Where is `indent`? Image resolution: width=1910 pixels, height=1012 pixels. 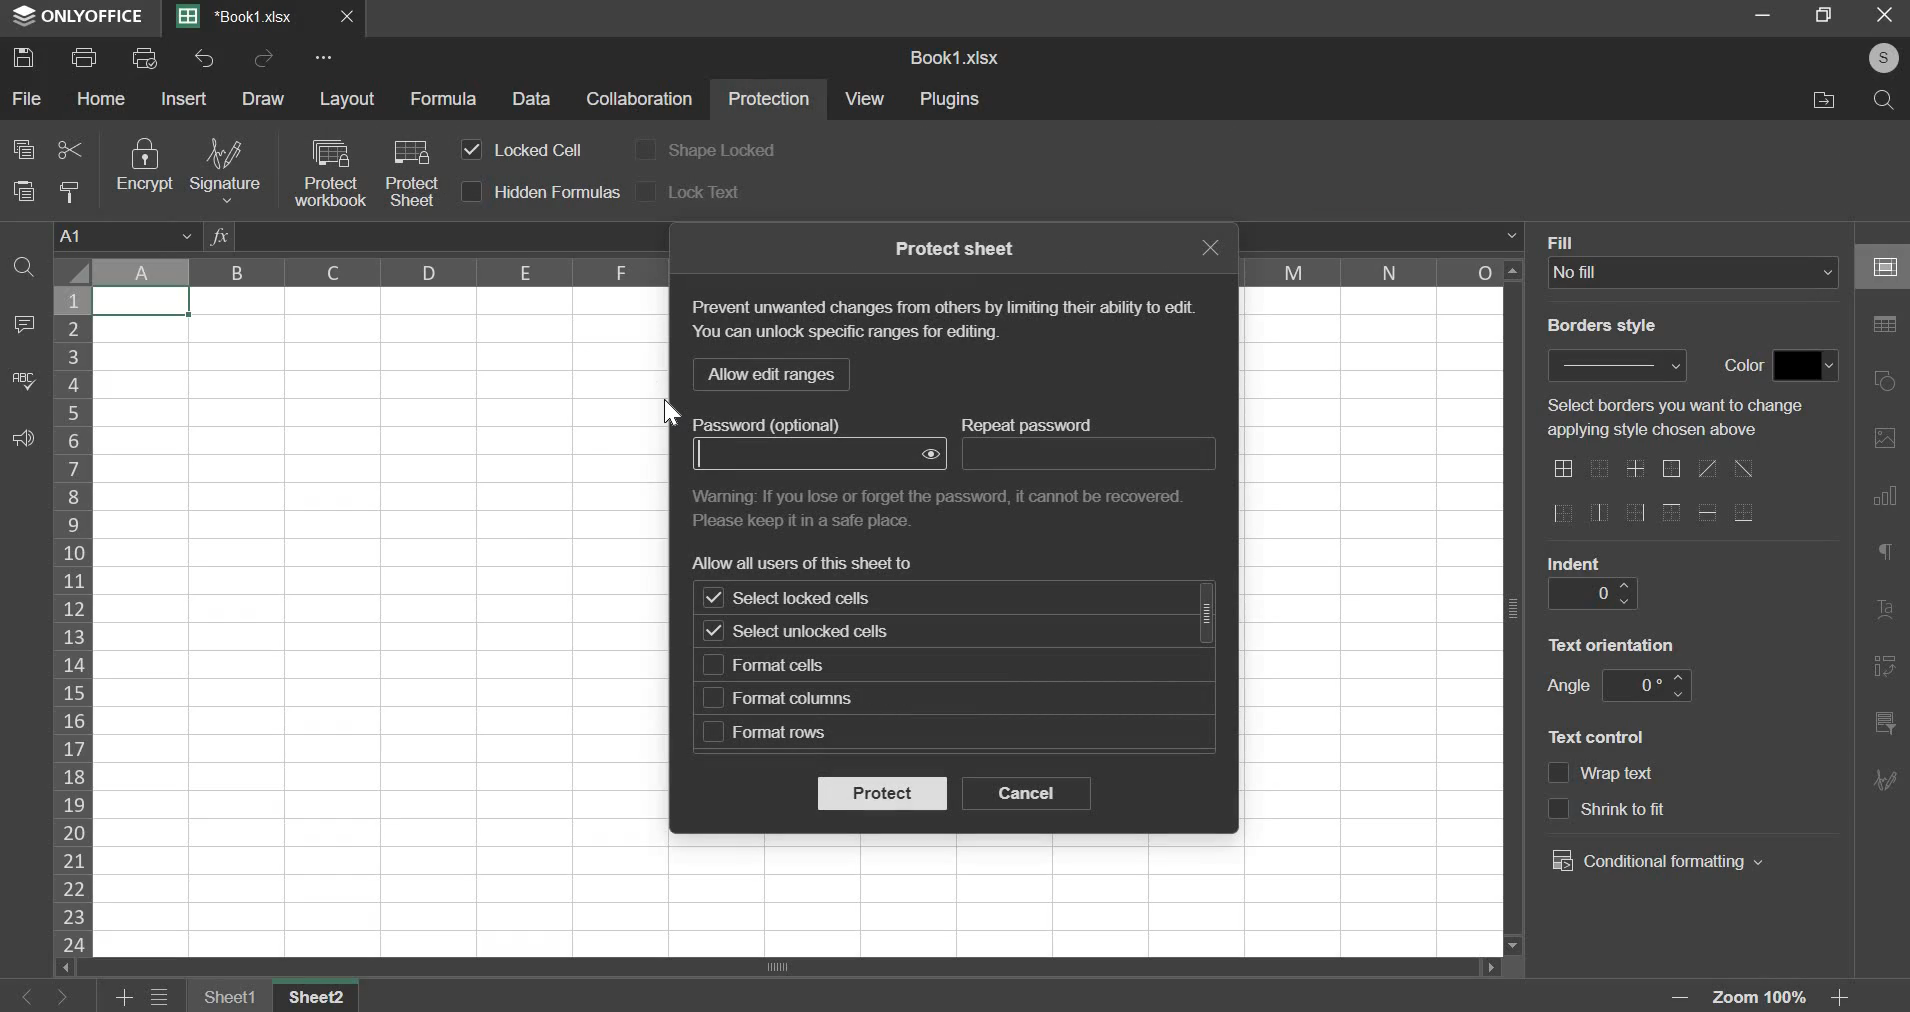
indent is located at coordinates (1574, 562).